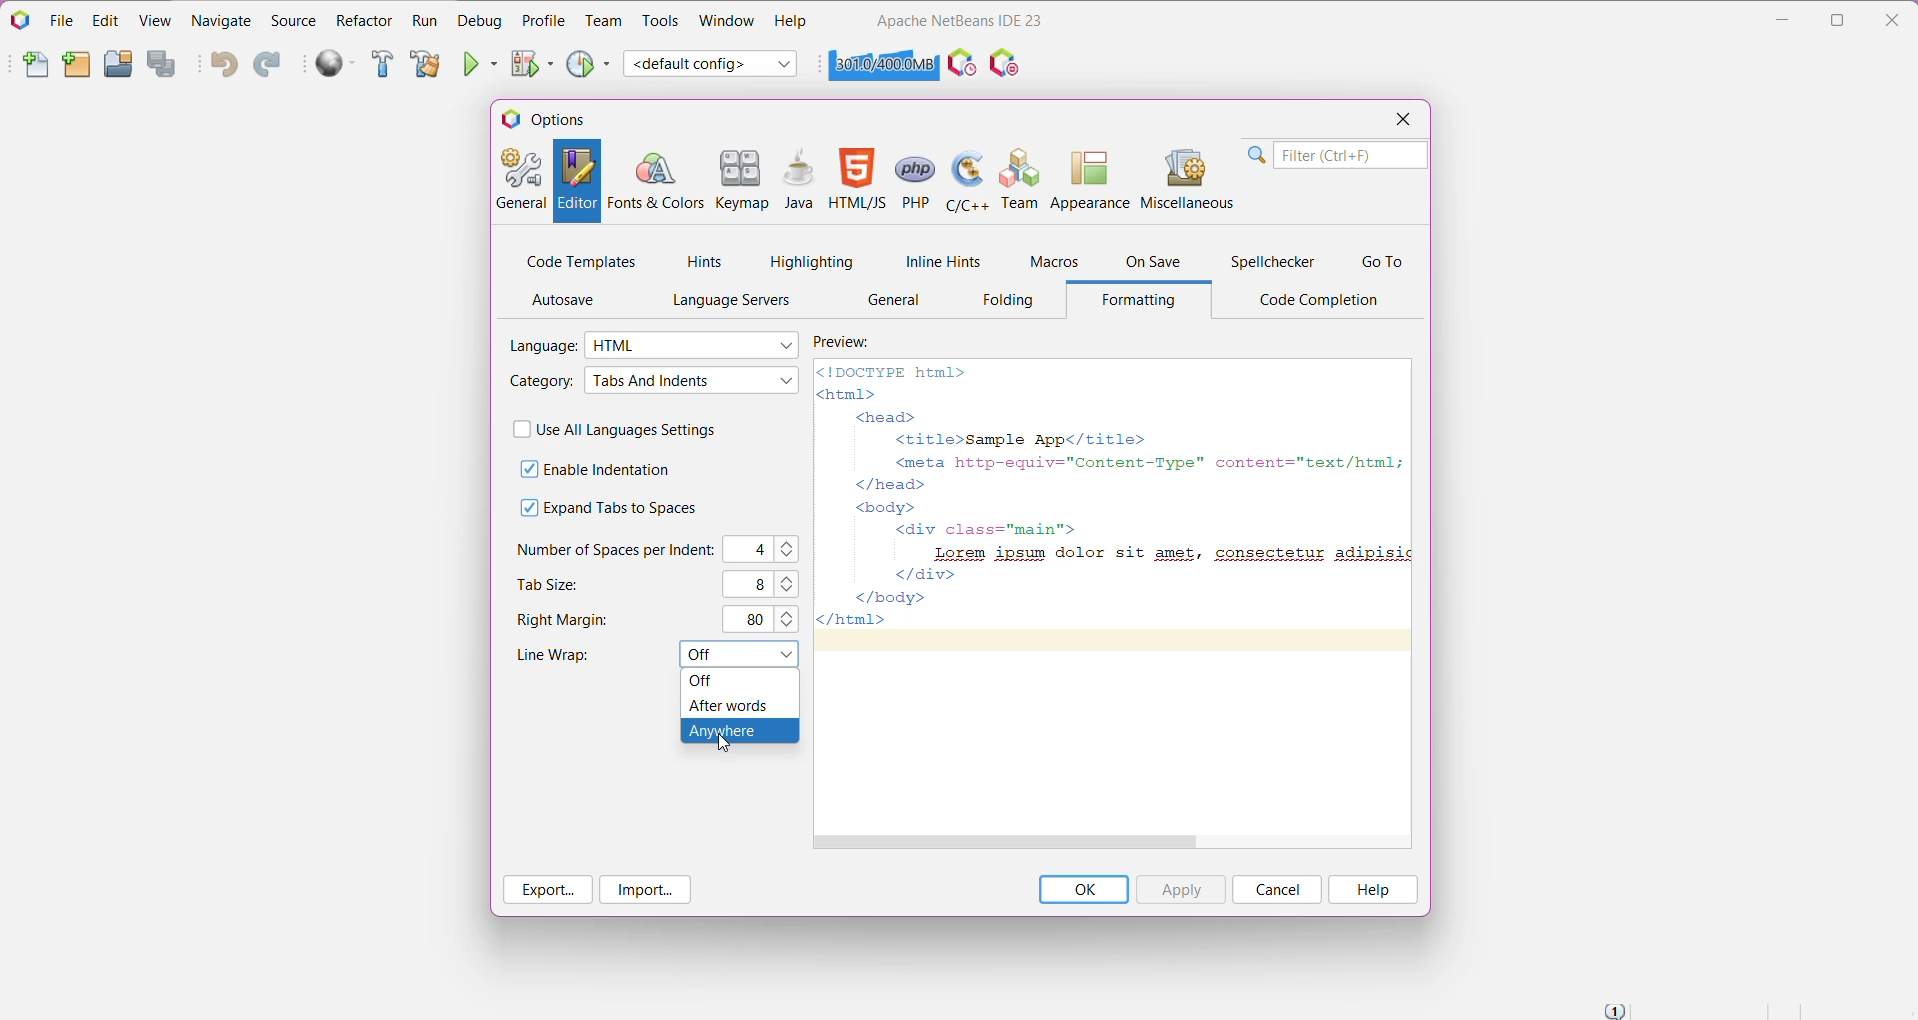 The image size is (1918, 1020). I want to click on Select the required language, so click(694, 345).